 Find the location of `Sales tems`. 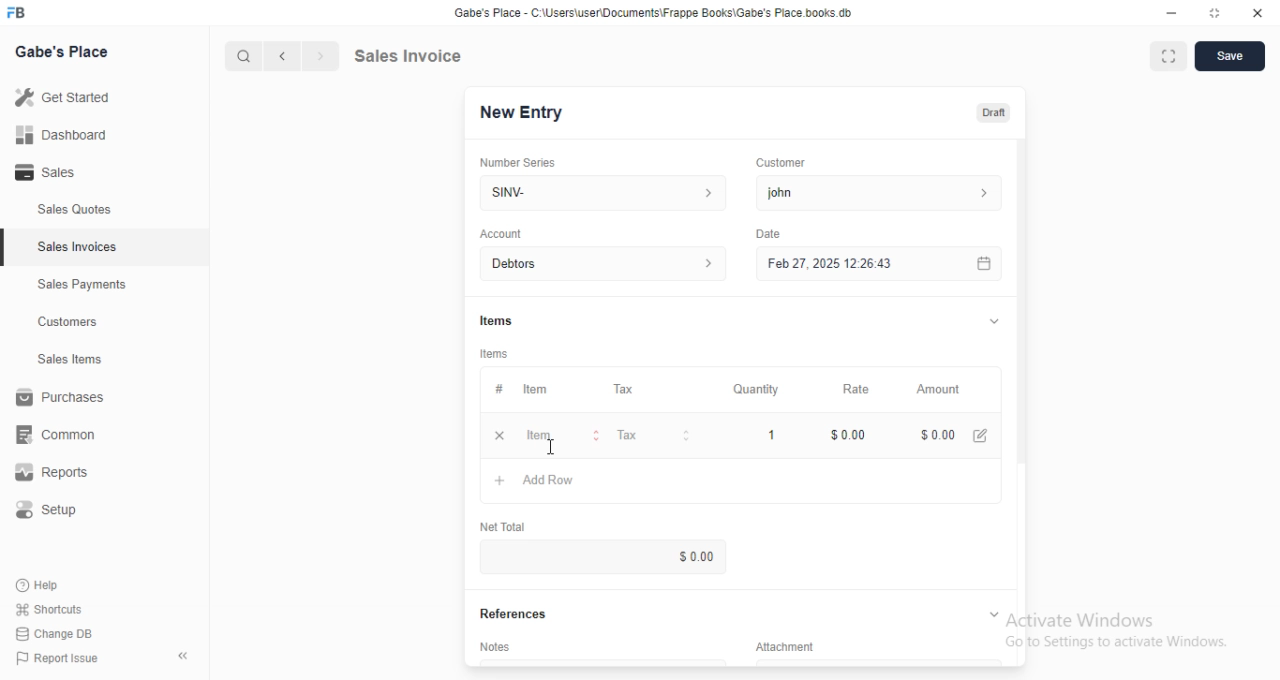

Sales tems is located at coordinates (71, 359).